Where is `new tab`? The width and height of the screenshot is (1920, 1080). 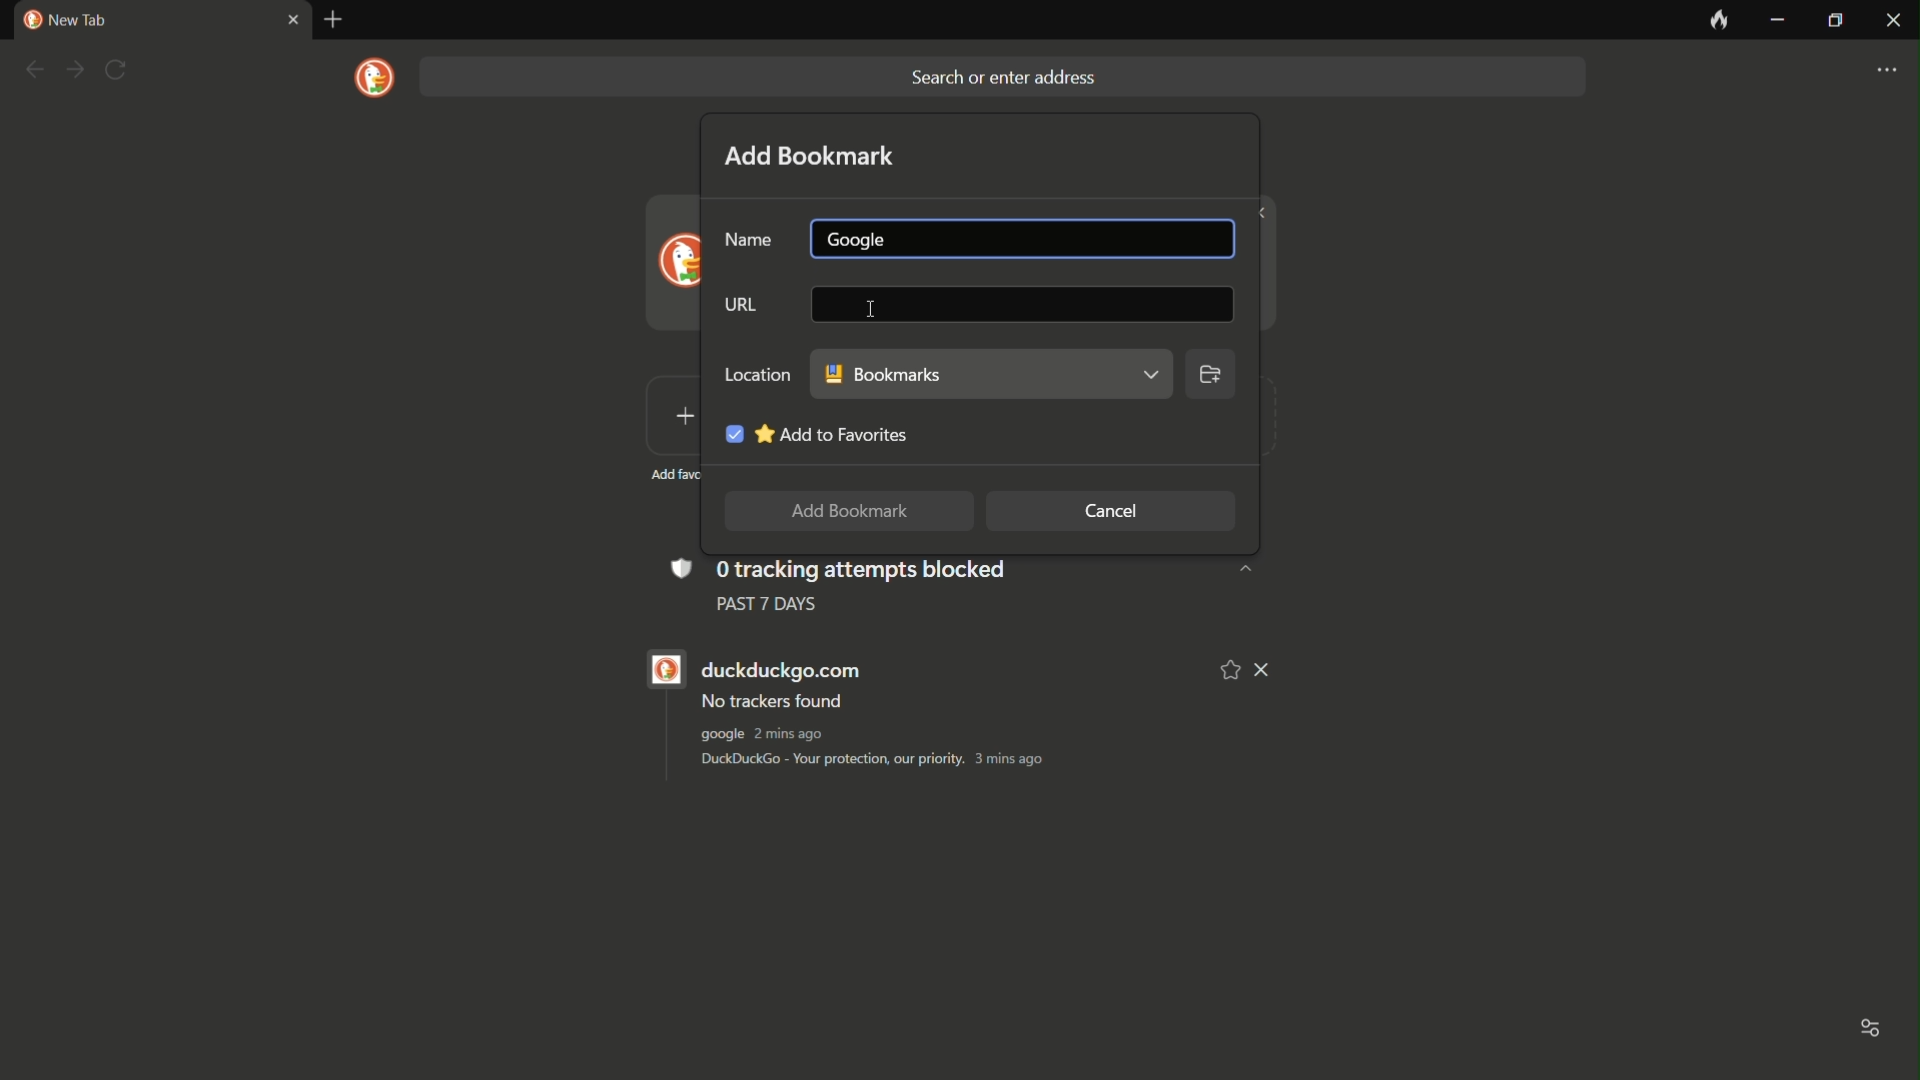
new tab is located at coordinates (65, 20).